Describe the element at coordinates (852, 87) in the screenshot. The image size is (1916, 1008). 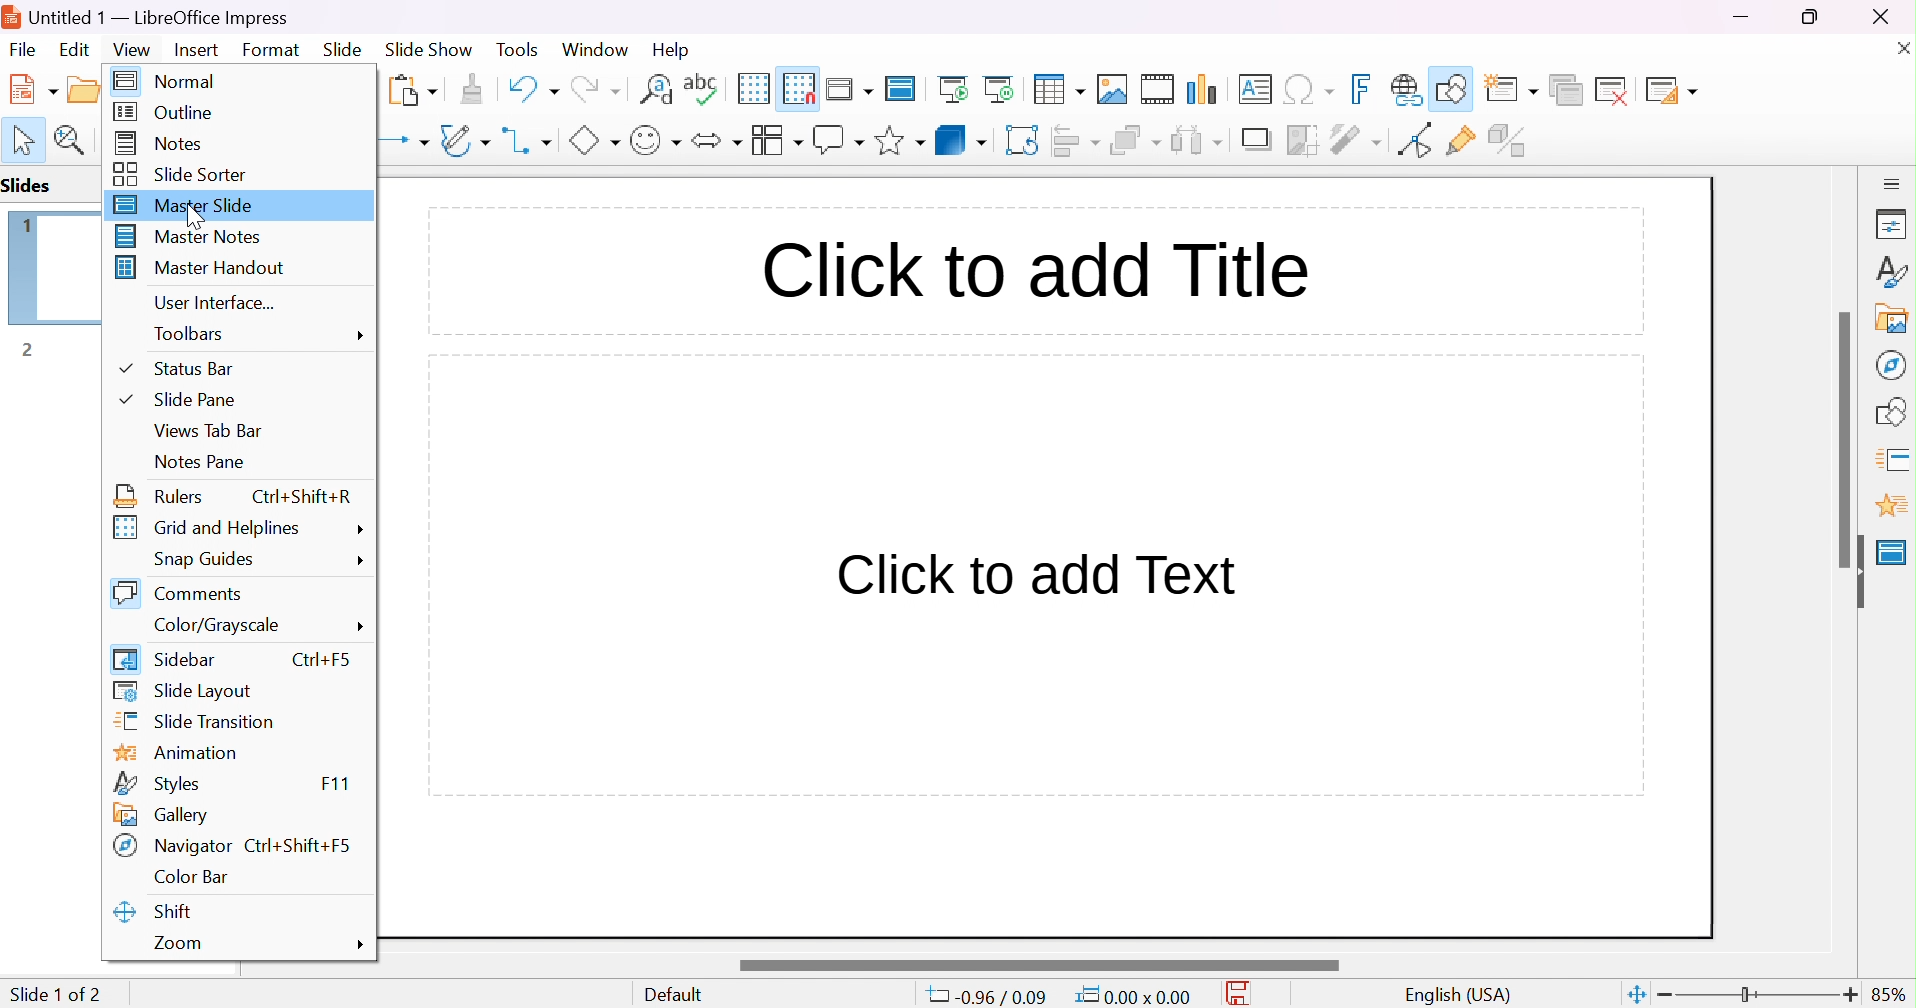
I see `display views` at that location.